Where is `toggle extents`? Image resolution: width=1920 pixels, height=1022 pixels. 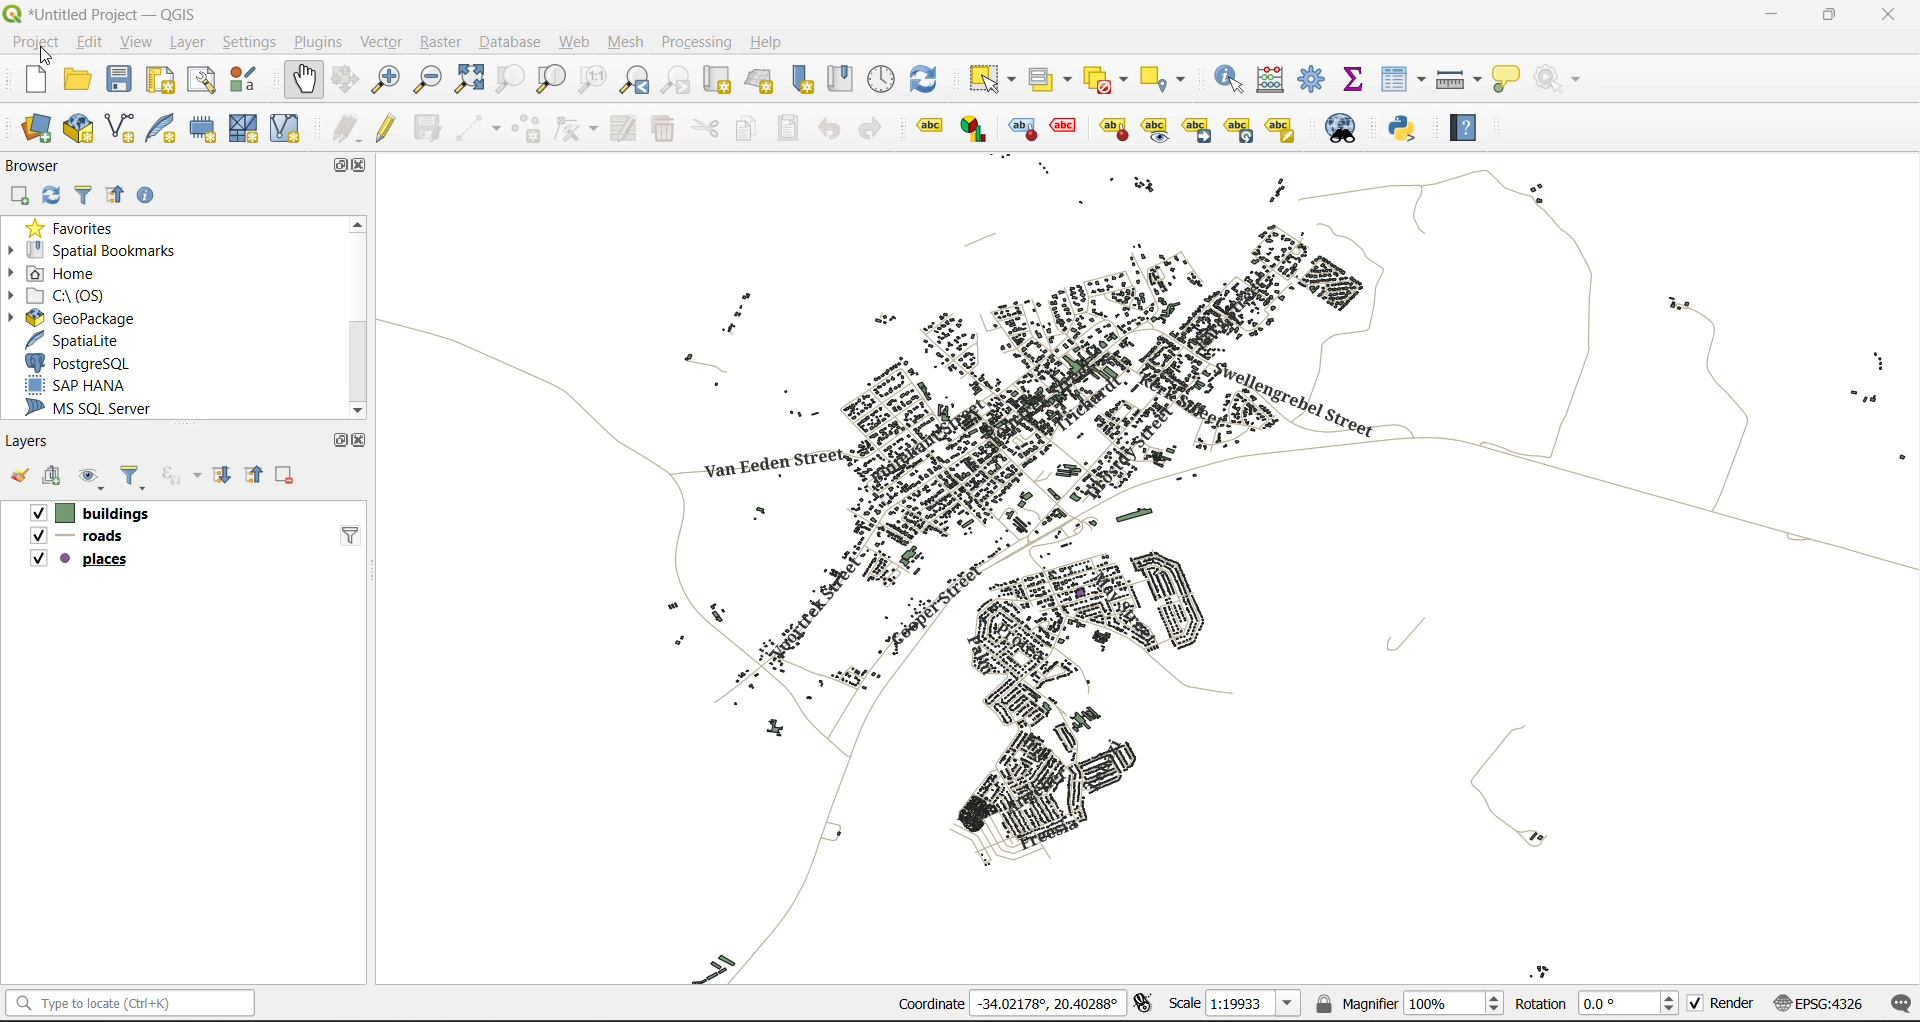
toggle extents is located at coordinates (1141, 1004).